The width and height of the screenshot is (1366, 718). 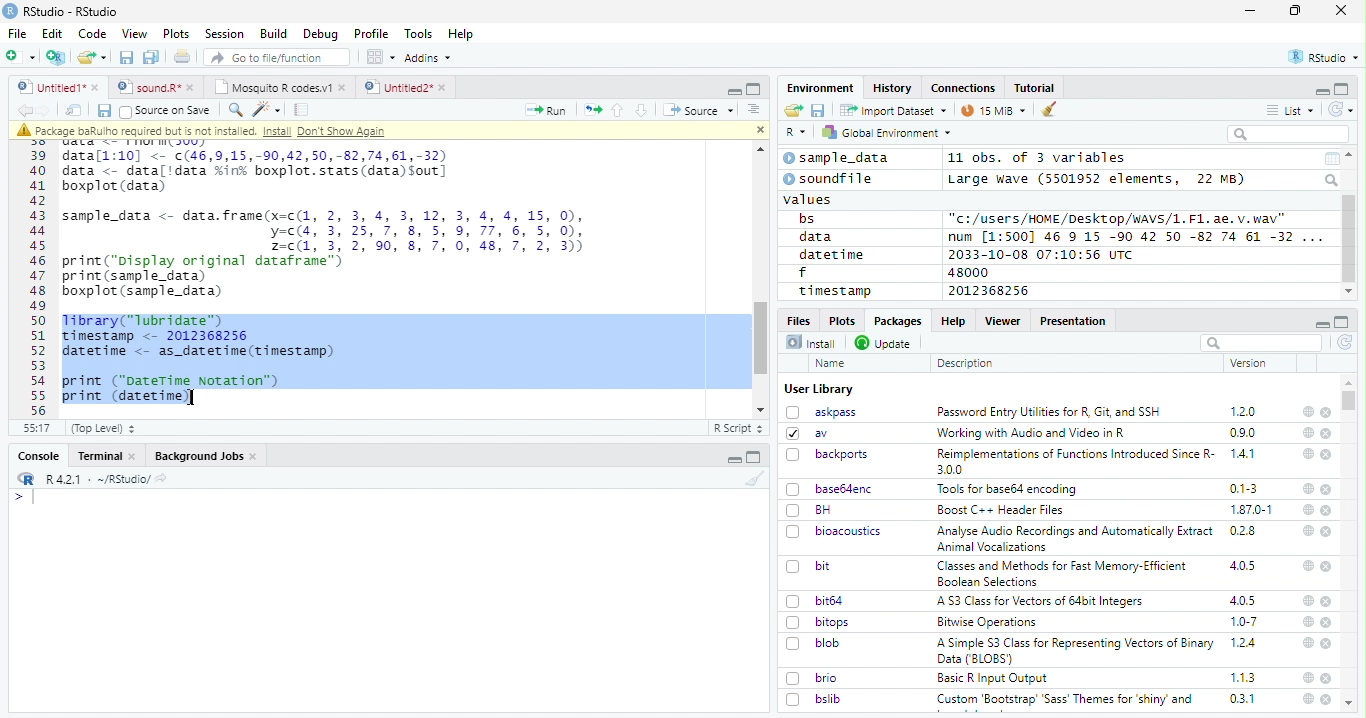 What do you see at coordinates (57, 88) in the screenshot?
I see `Untitled1*` at bounding box center [57, 88].